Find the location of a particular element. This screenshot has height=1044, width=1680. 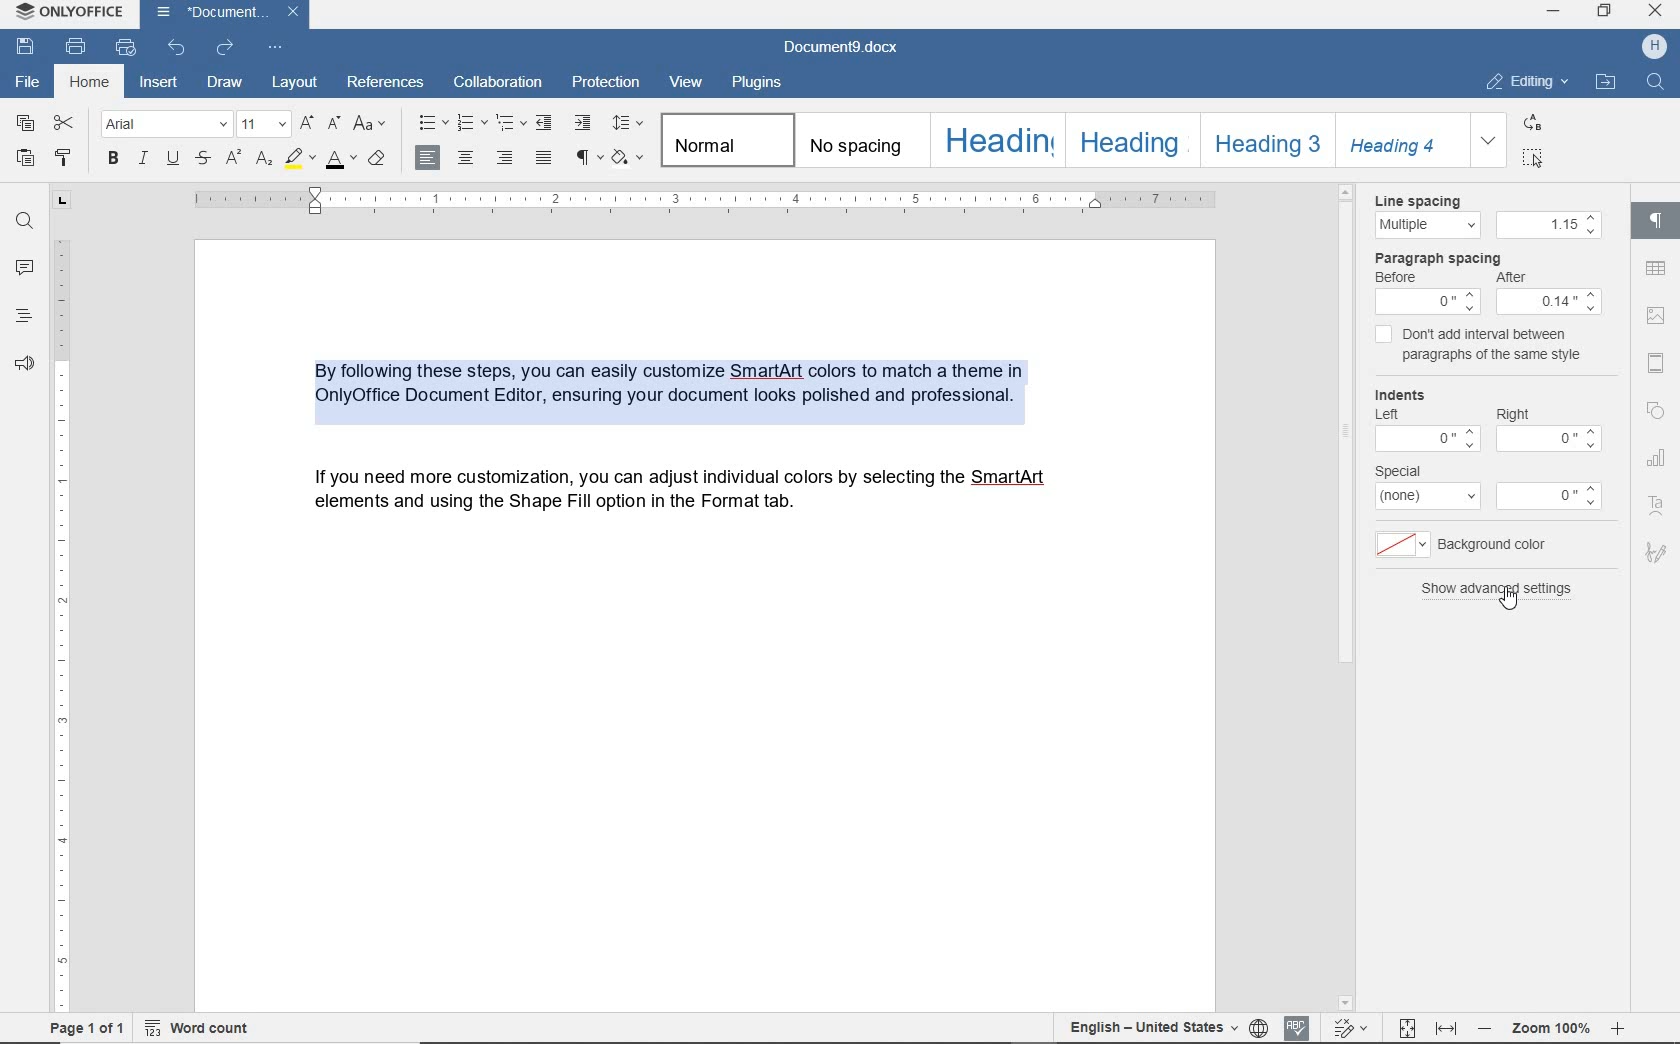

document name is located at coordinates (842, 43).